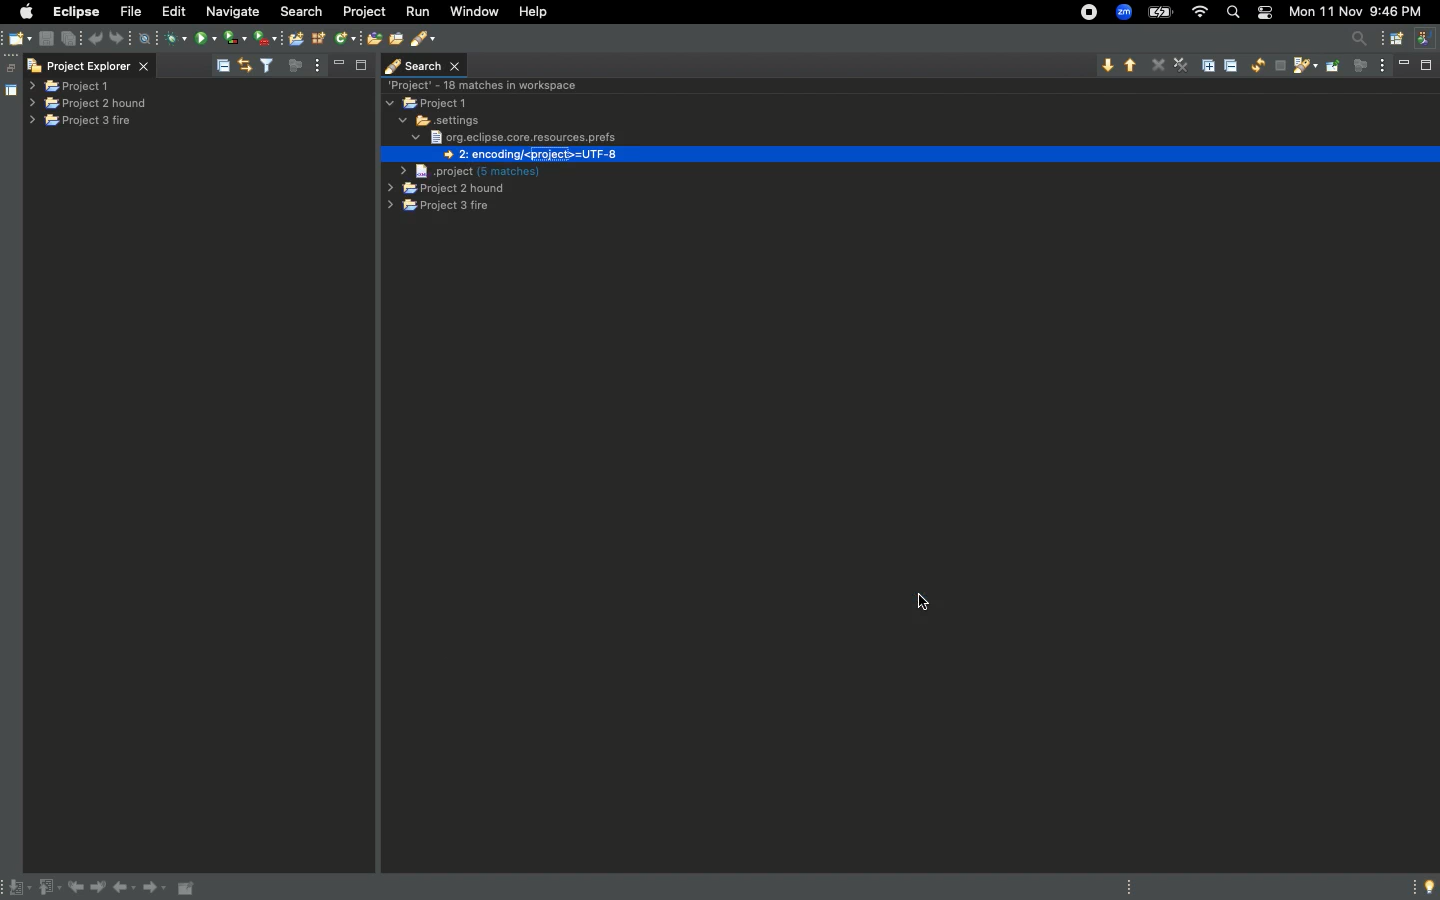 Image resolution: width=1440 pixels, height=900 pixels. Describe the element at coordinates (79, 888) in the screenshot. I see `Previous edit location` at that location.